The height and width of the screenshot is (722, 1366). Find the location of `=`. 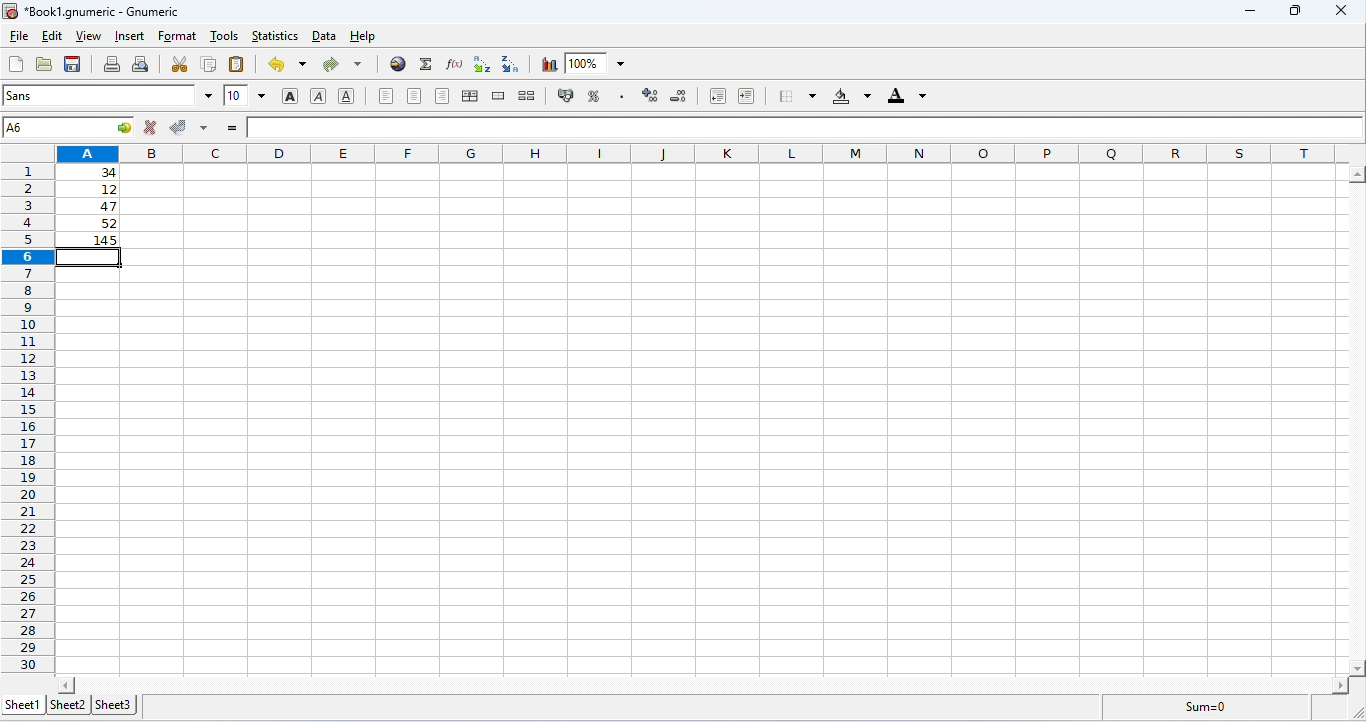

= is located at coordinates (232, 128).